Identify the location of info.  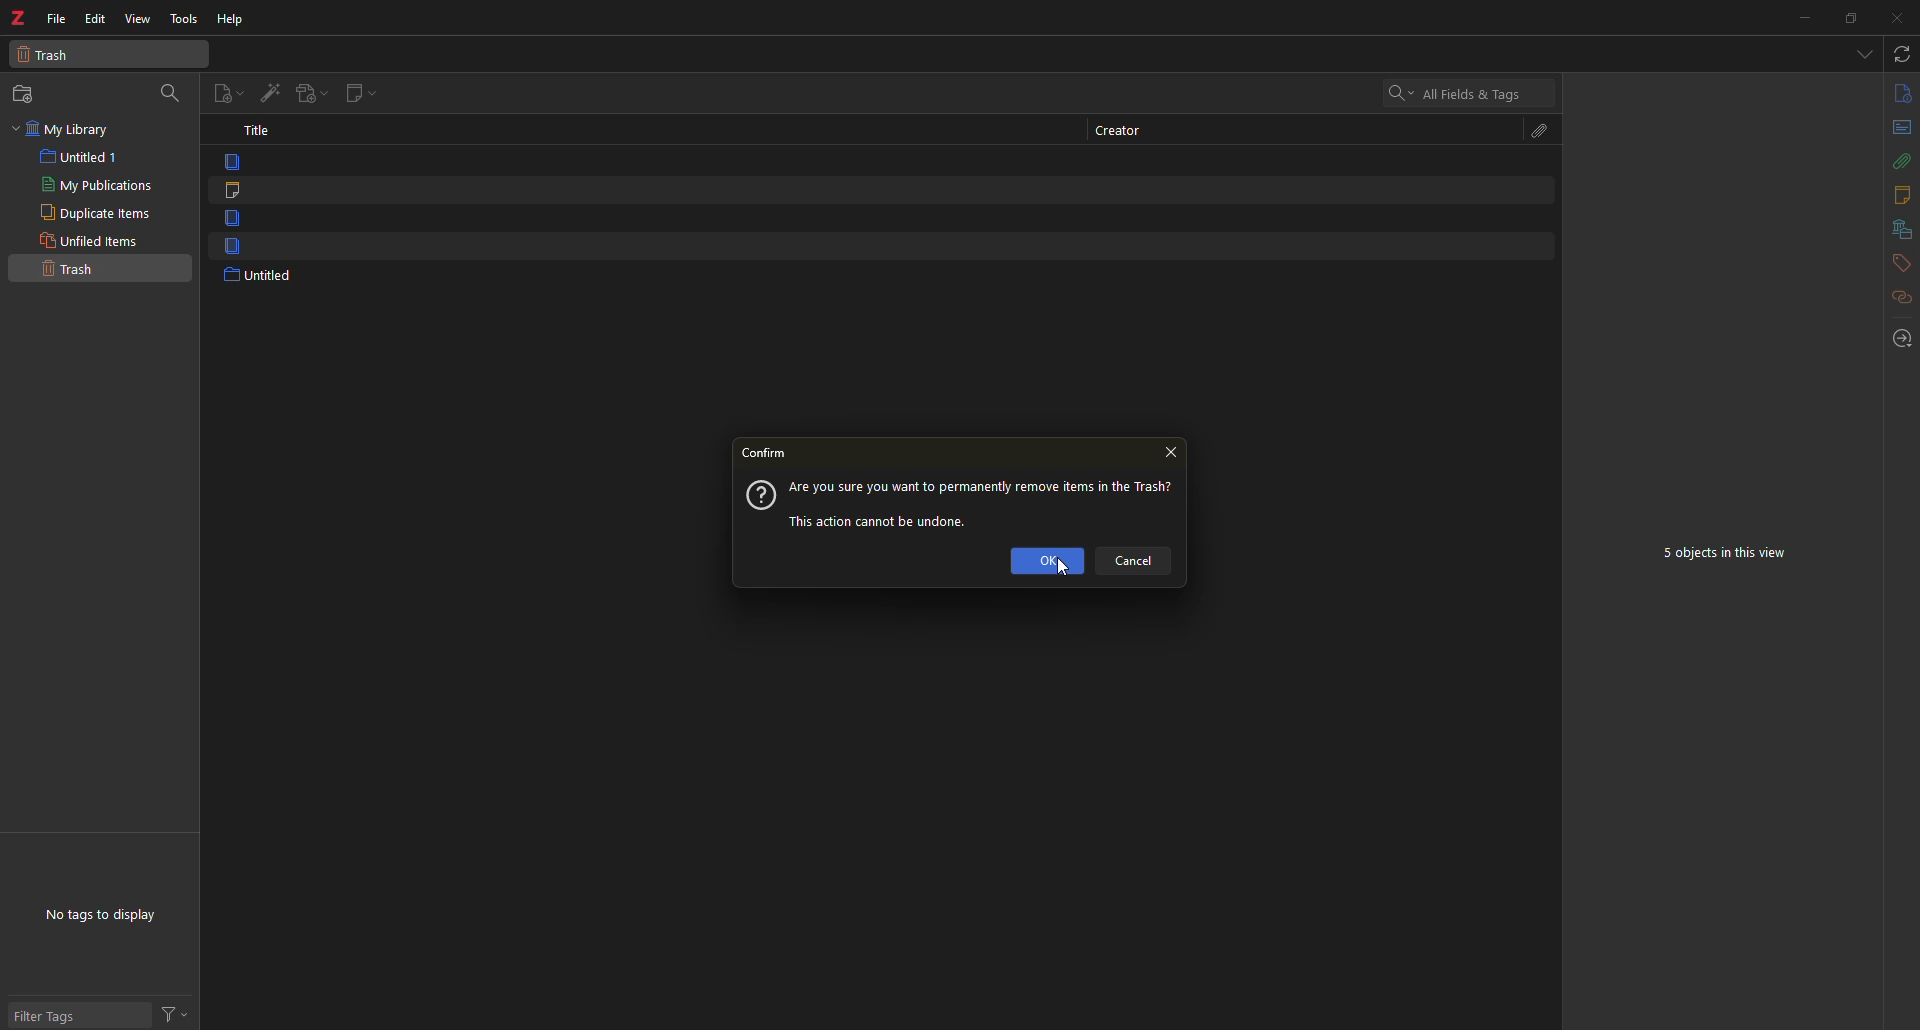
(1902, 94).